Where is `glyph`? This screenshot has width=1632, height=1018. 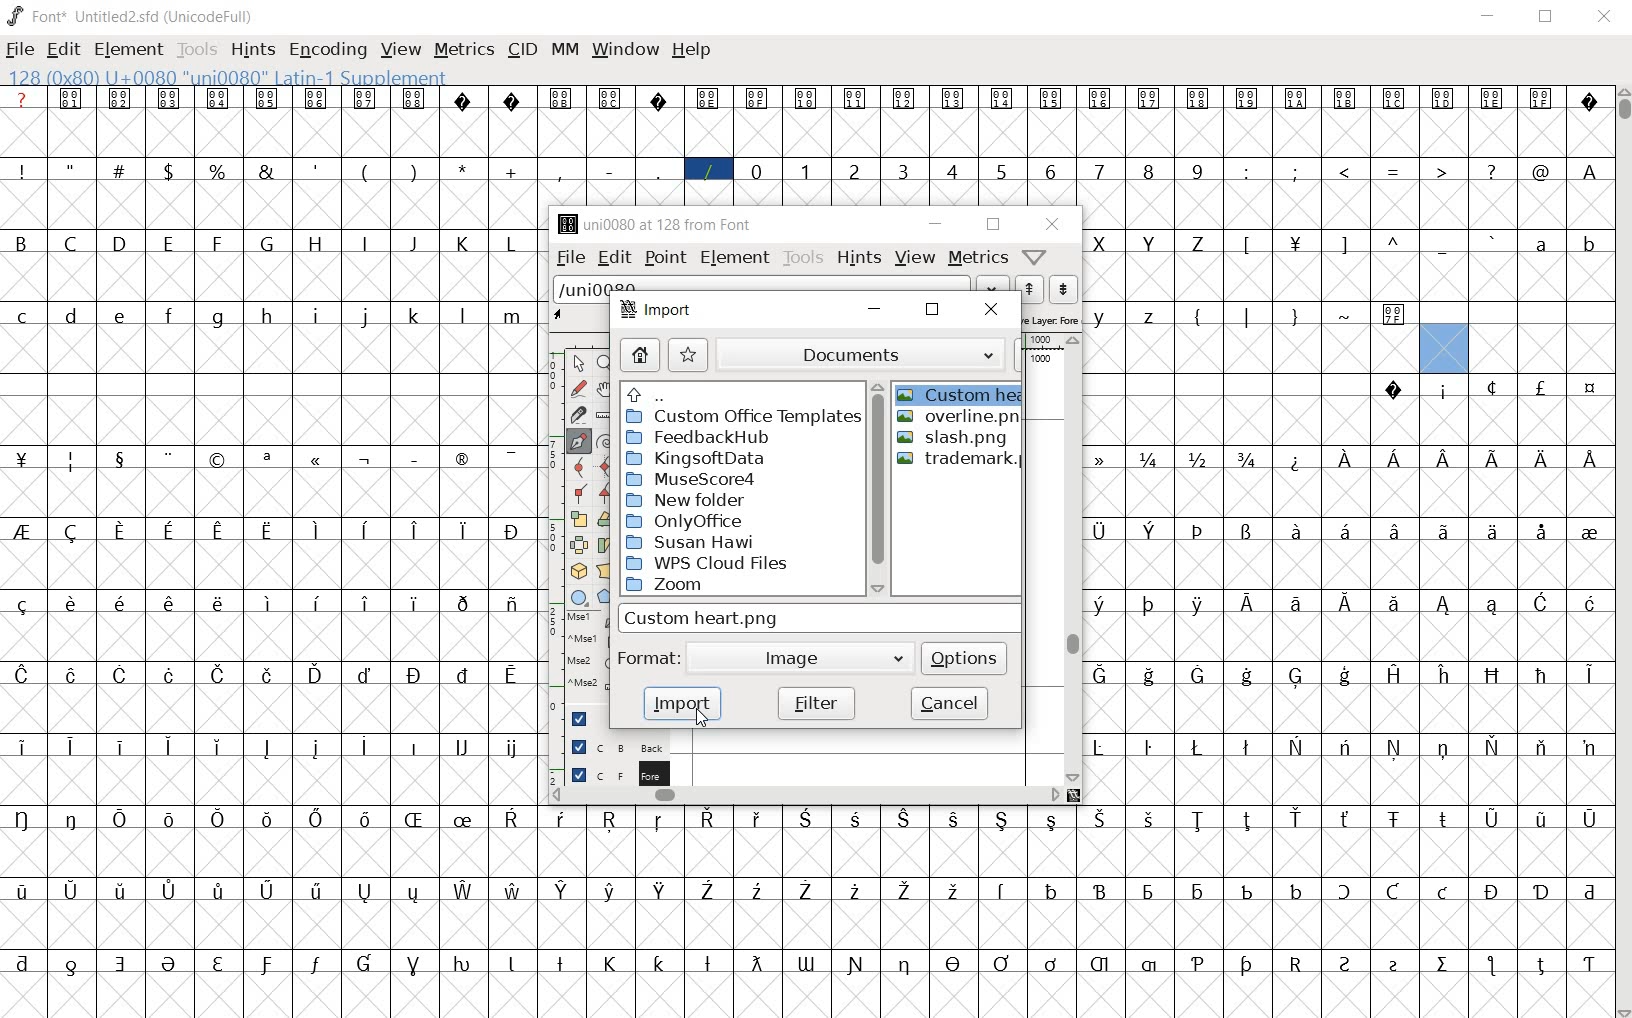
glyph is located at coordinates (365, 893).